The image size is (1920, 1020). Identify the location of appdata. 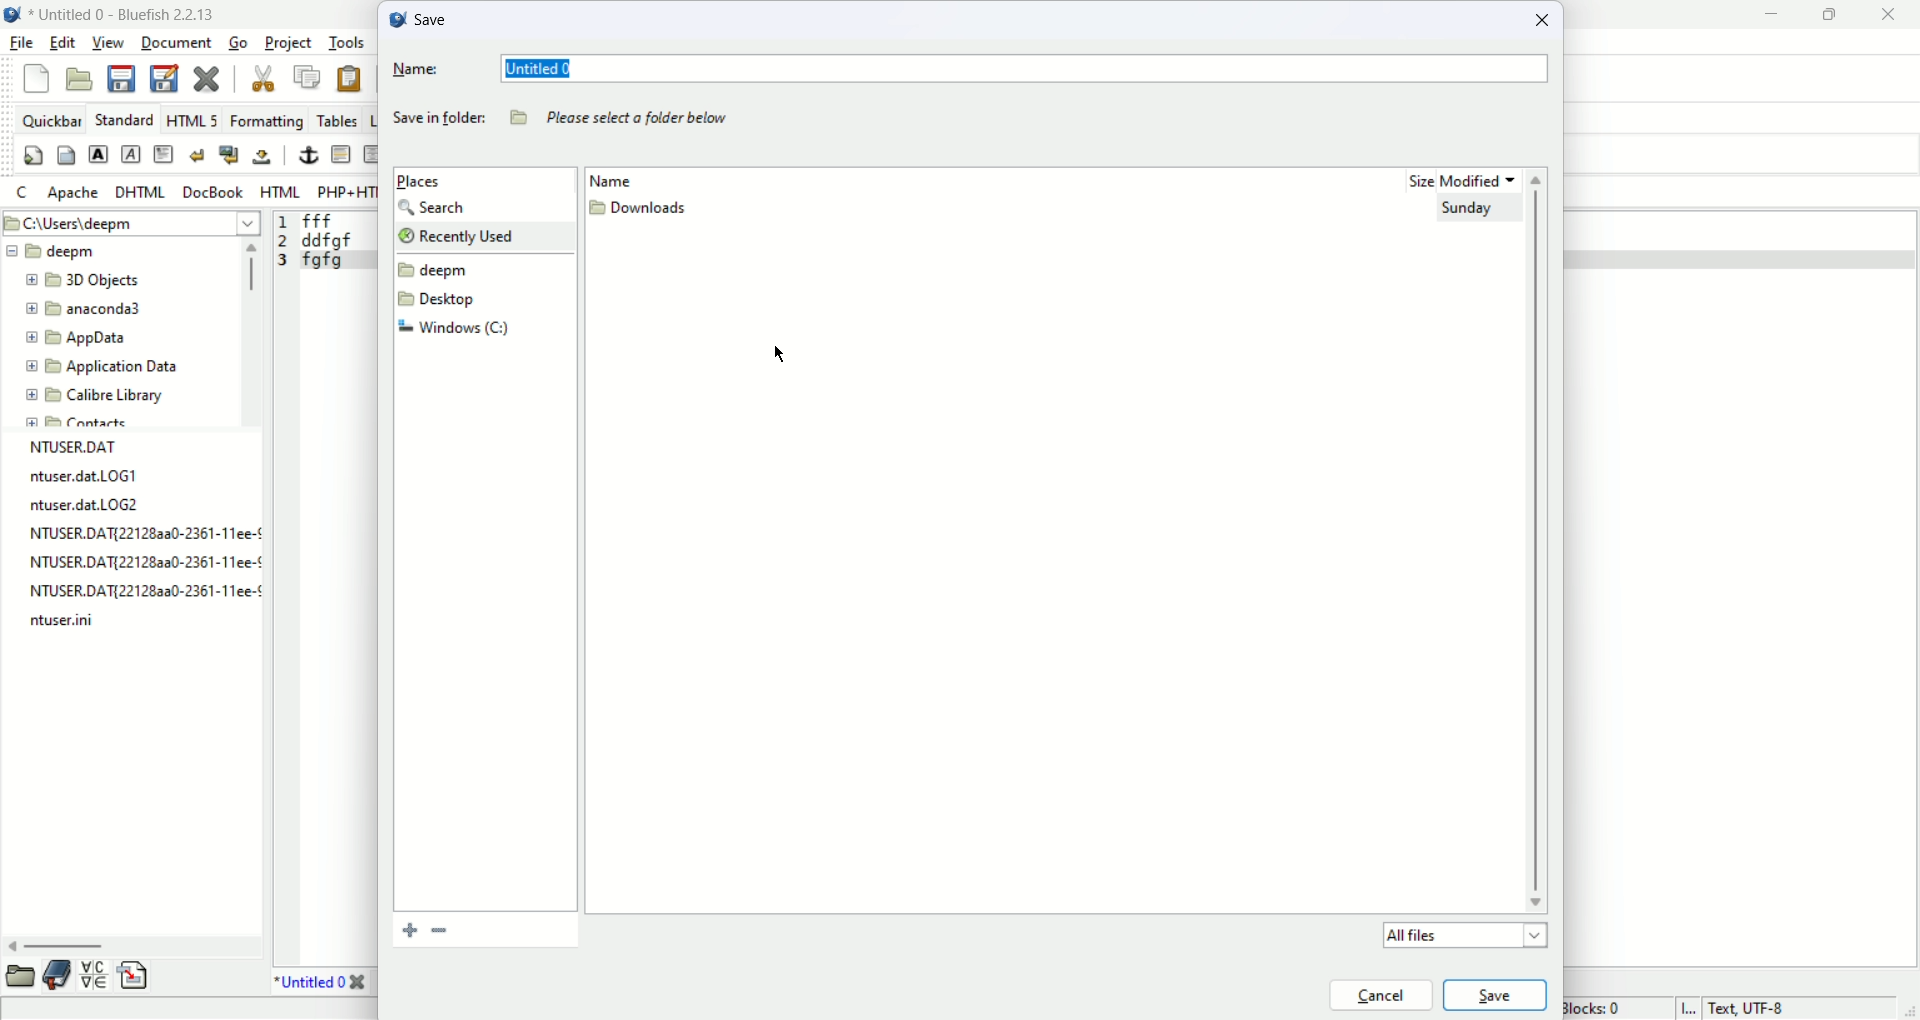
(77, 339).